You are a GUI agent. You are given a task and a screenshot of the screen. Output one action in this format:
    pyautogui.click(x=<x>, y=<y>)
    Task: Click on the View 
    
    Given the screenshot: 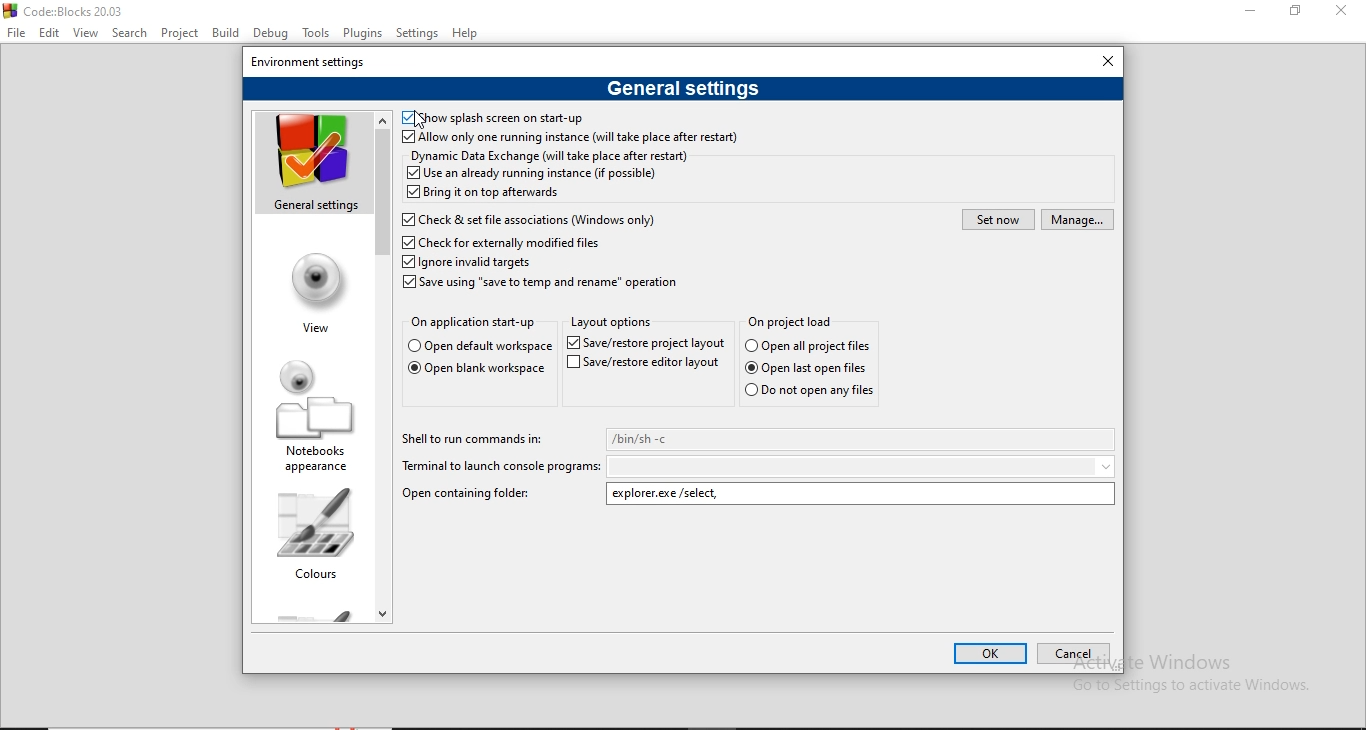 What is the action you would take?
    pyautogui.click(x=86, y=33)
    